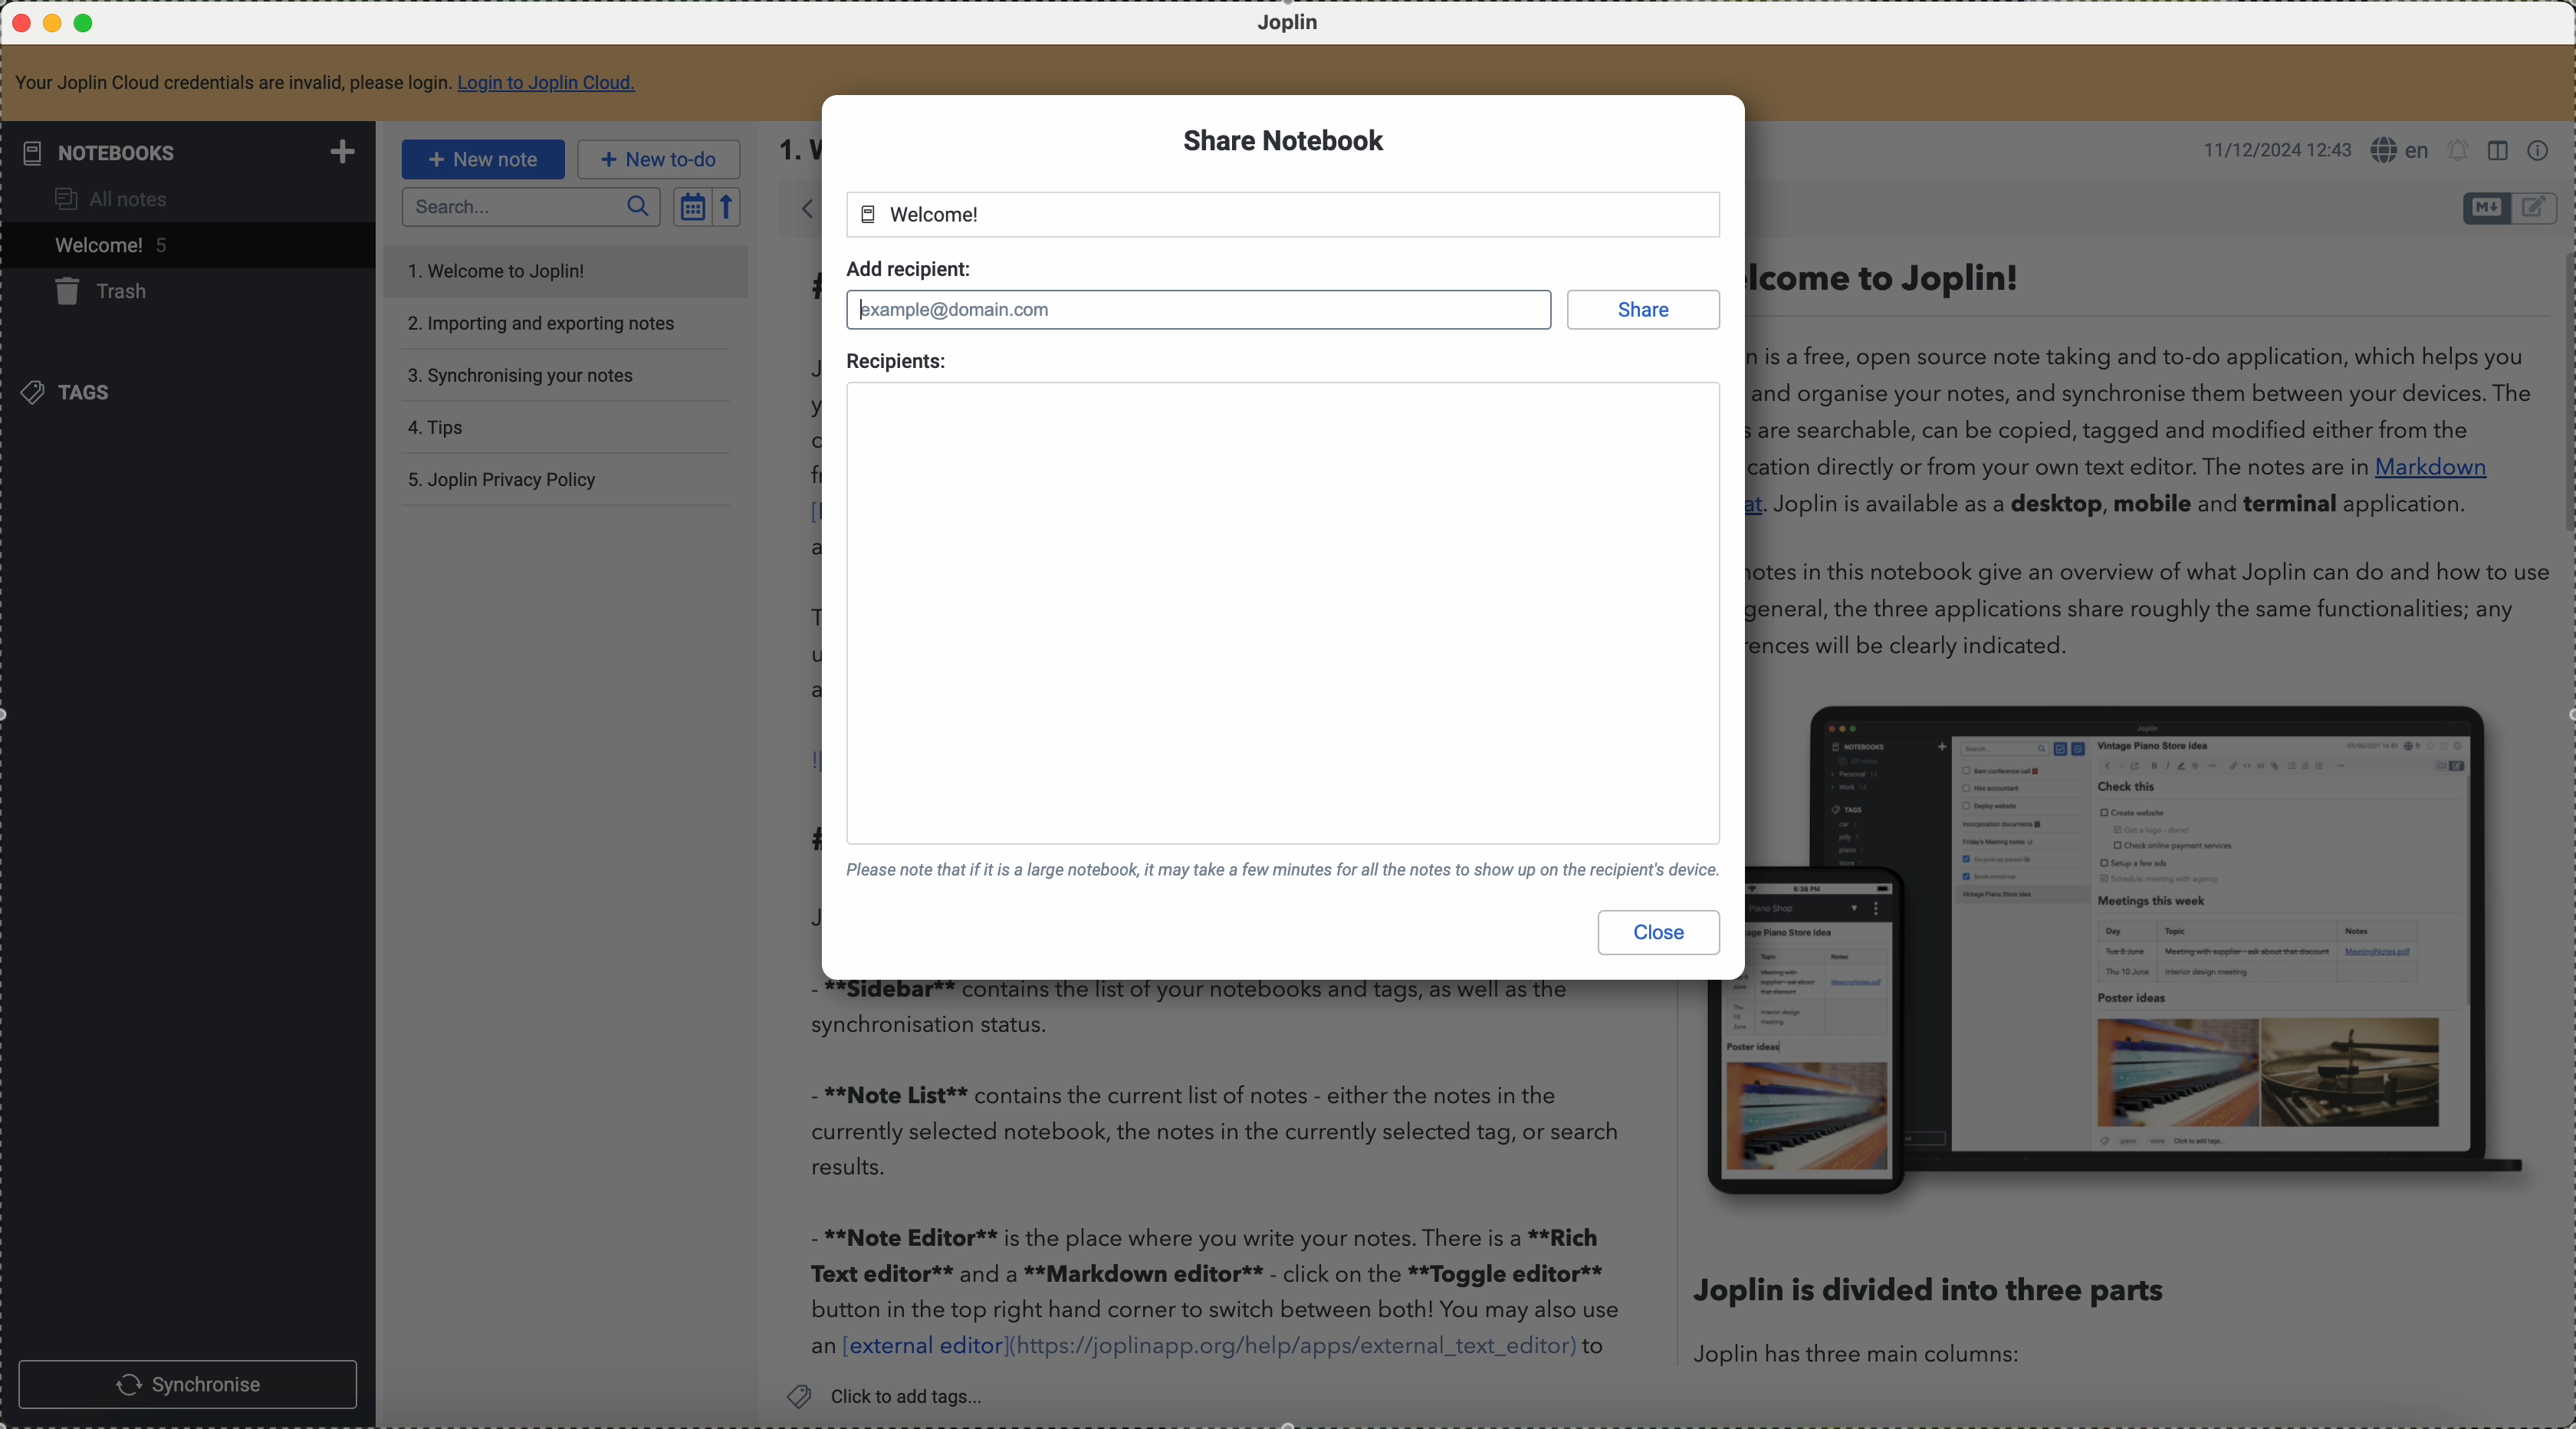 This screenshot has height=1429, width=2576. What do you see at coordinates (185, 249) in the screenshot?
I see `click on welcome note` at bounding box center [185, 249].